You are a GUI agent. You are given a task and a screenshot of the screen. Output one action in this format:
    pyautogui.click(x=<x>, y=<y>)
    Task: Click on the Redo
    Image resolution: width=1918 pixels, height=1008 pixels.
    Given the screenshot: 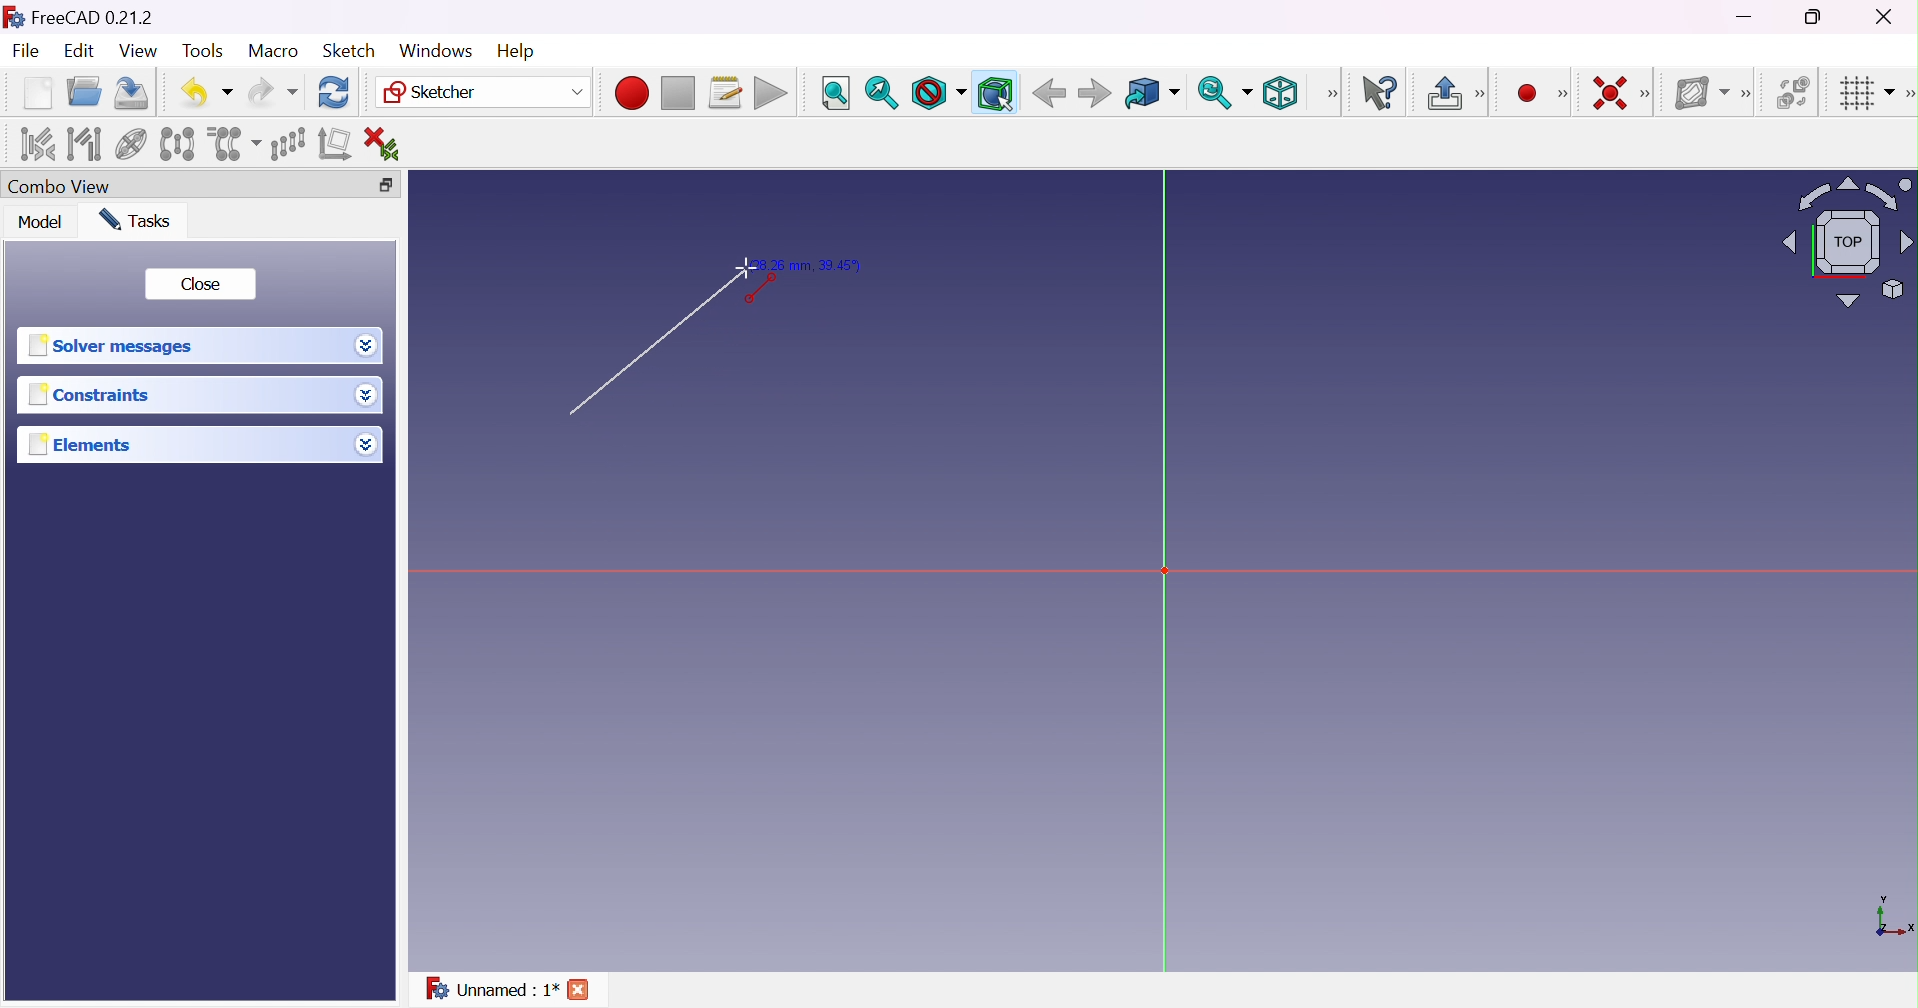 What is the action you would take?
    pyautogui.click(x=271, y=93)
    